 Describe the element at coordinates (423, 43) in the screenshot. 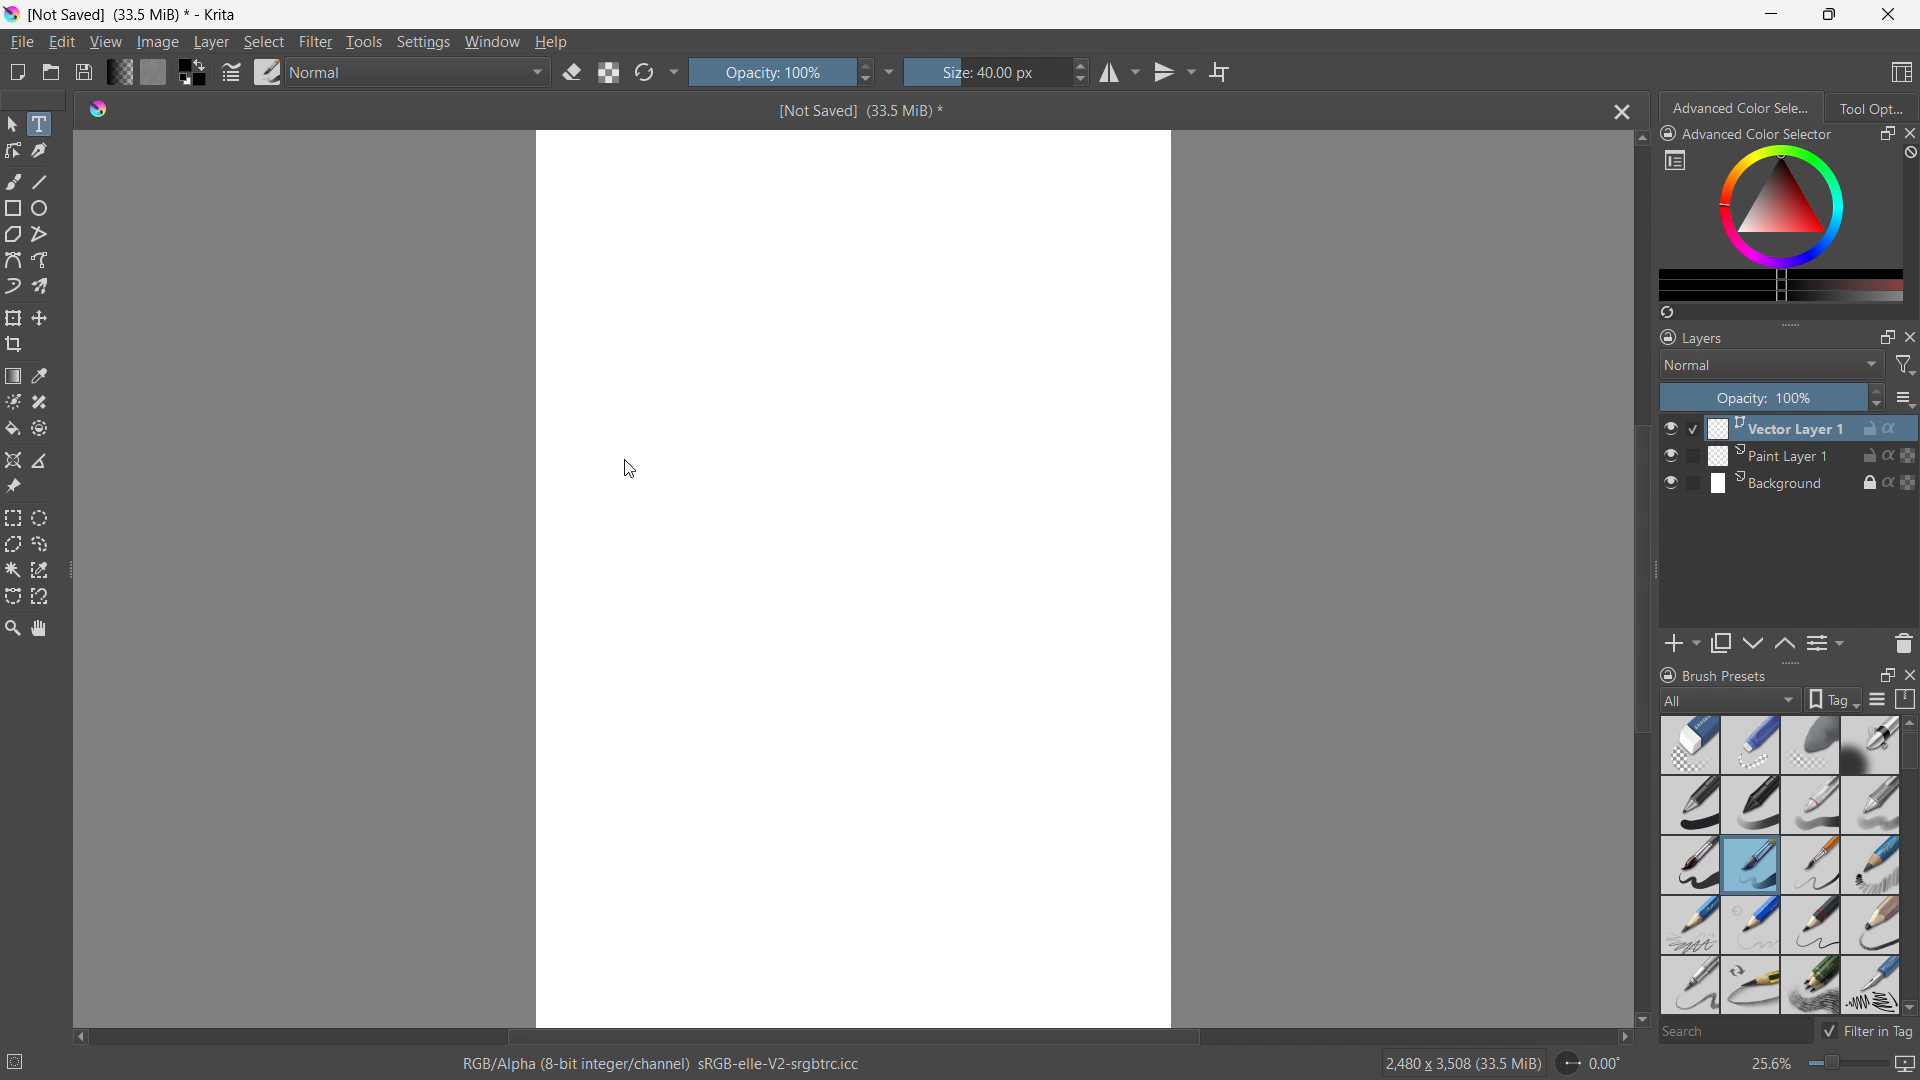

I see `settings` at that location.